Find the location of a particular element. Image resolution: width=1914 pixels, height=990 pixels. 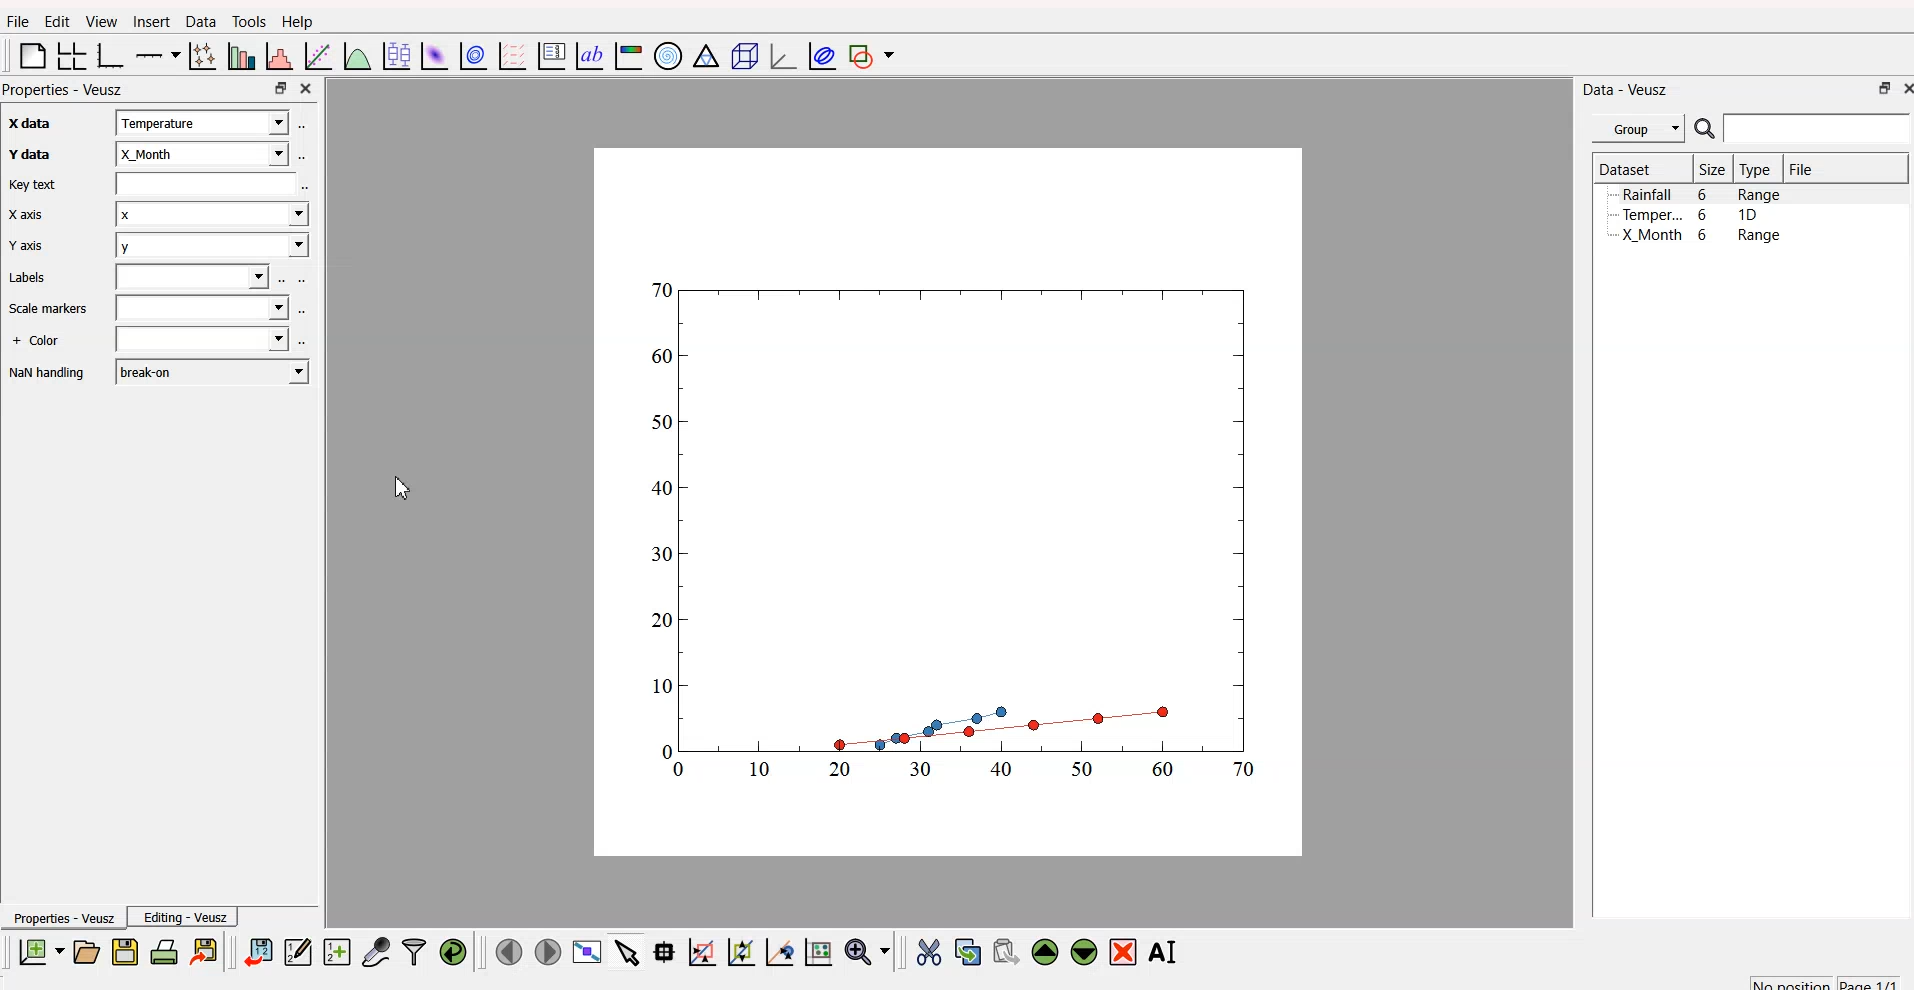

break-on is located at coordinates (212, 370).